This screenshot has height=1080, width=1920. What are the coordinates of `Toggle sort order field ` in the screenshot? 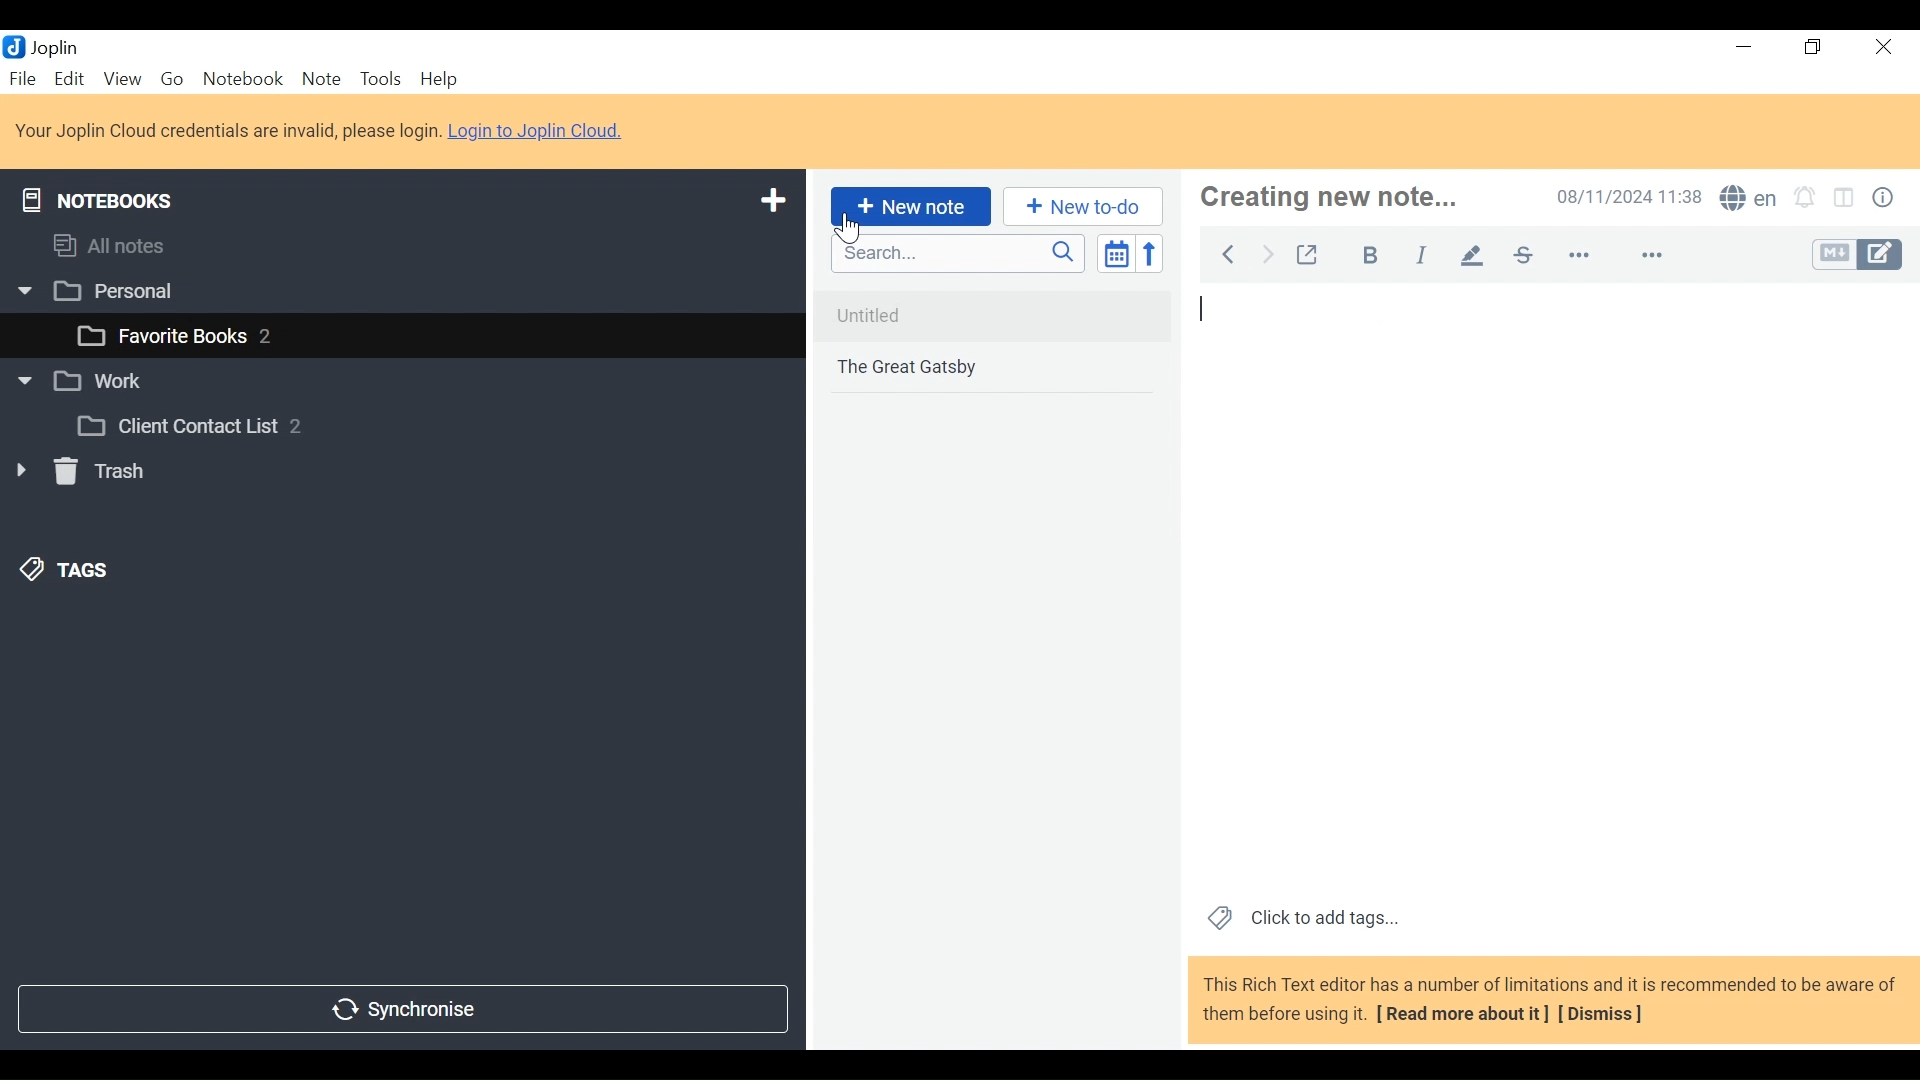 It's located at (1118, 255).